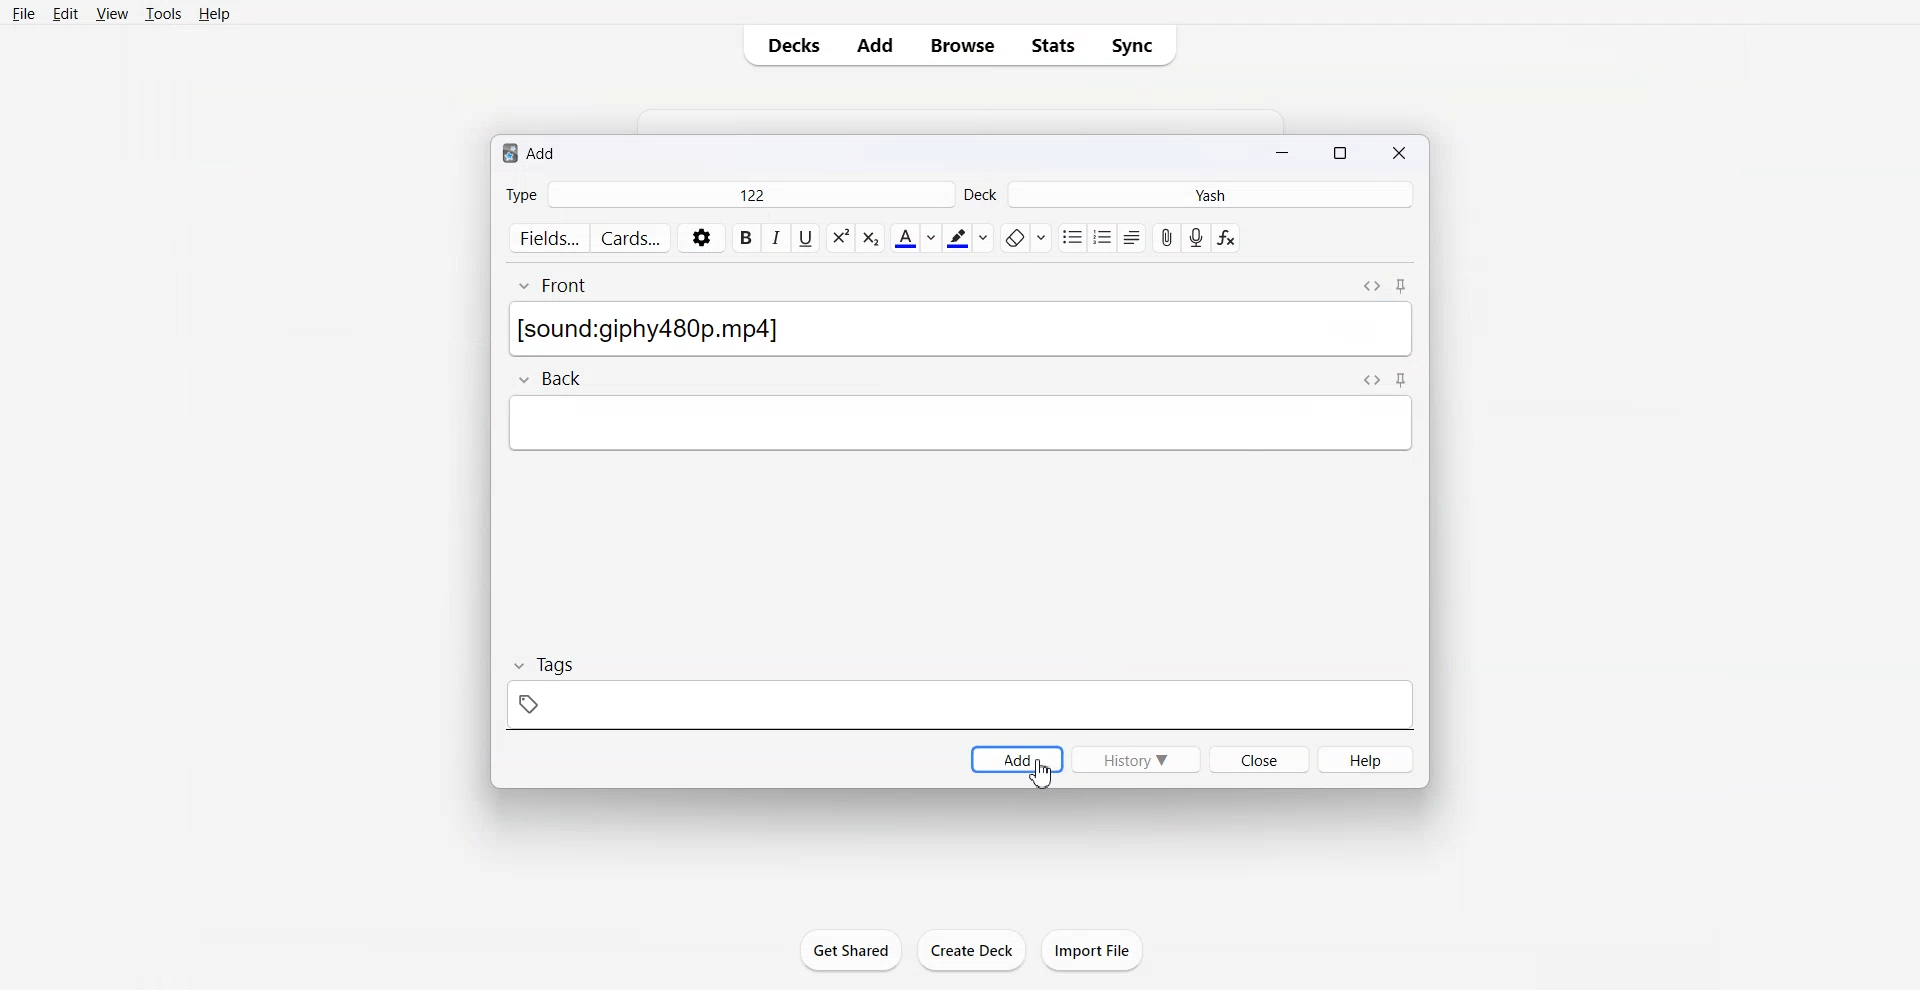 The width and height of the screenshot is (1920, 990). What do you see at coordinates (1042, 773) in the screenshot?
I see `Cursor` at bounding box center [1042, 773].